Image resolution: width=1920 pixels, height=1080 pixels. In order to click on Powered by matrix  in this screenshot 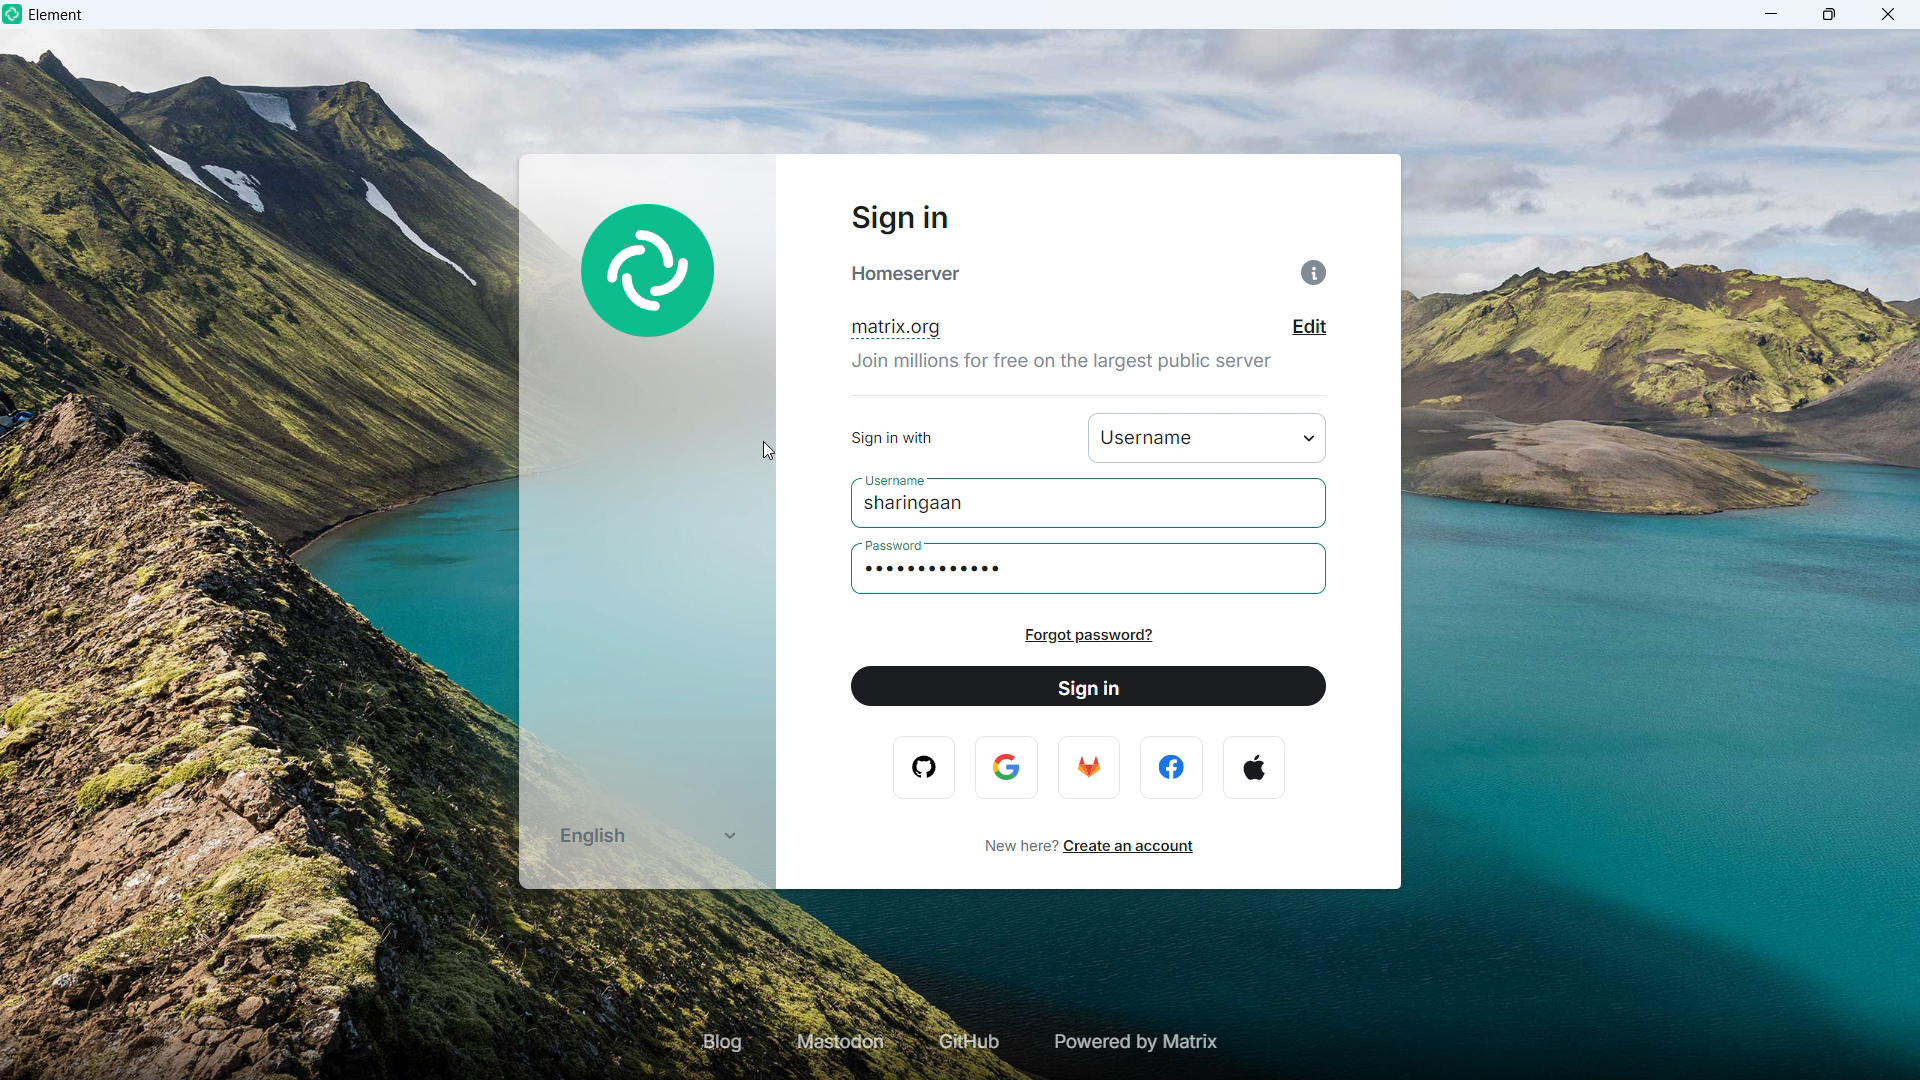, I will do `click(1133, 1042)`.